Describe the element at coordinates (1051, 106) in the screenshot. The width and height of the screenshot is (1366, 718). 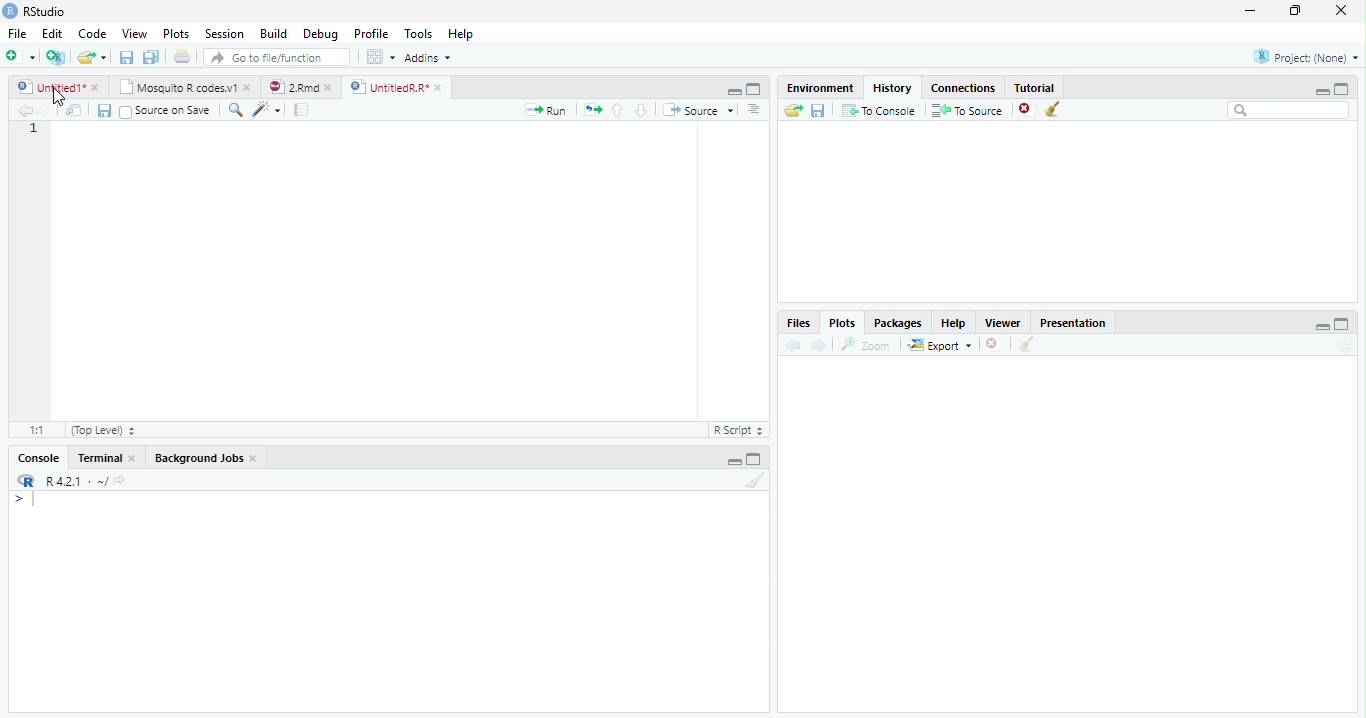
I see `Clear objects from the workspace` at that location.